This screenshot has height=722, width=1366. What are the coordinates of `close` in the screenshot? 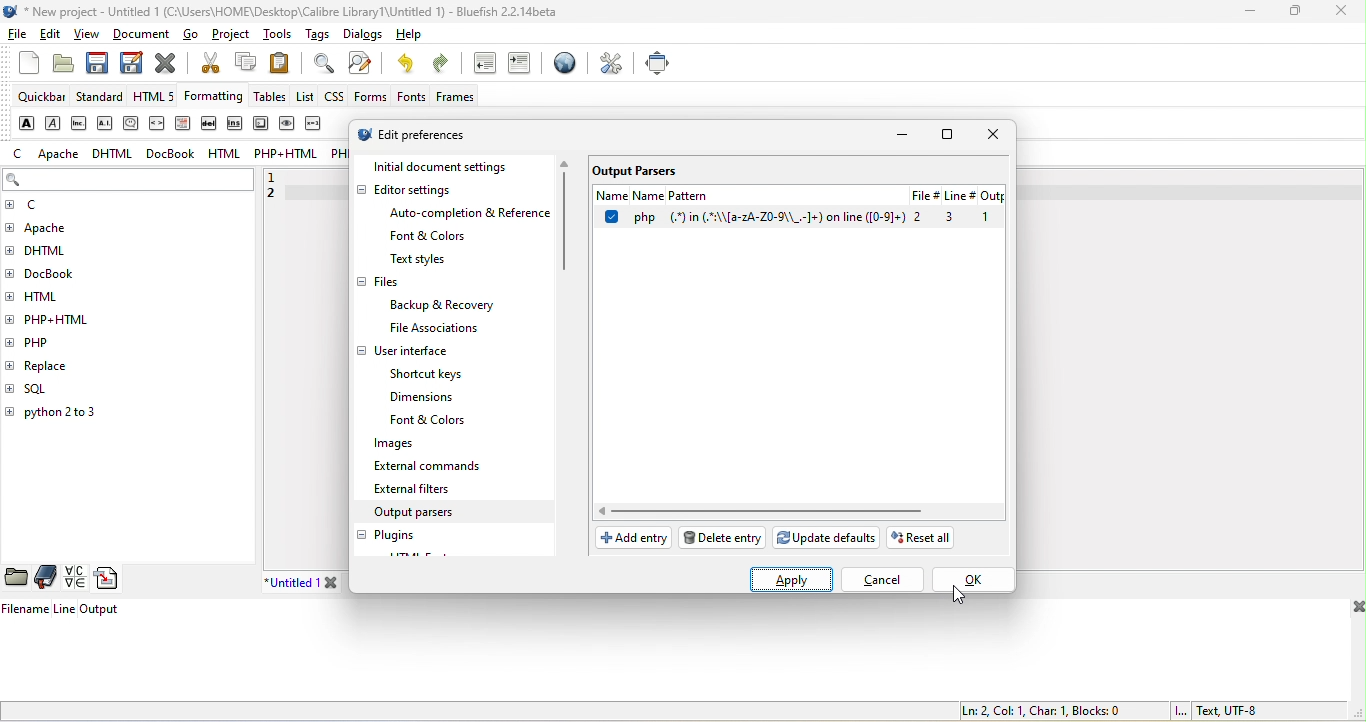 It's located at (990, 135).